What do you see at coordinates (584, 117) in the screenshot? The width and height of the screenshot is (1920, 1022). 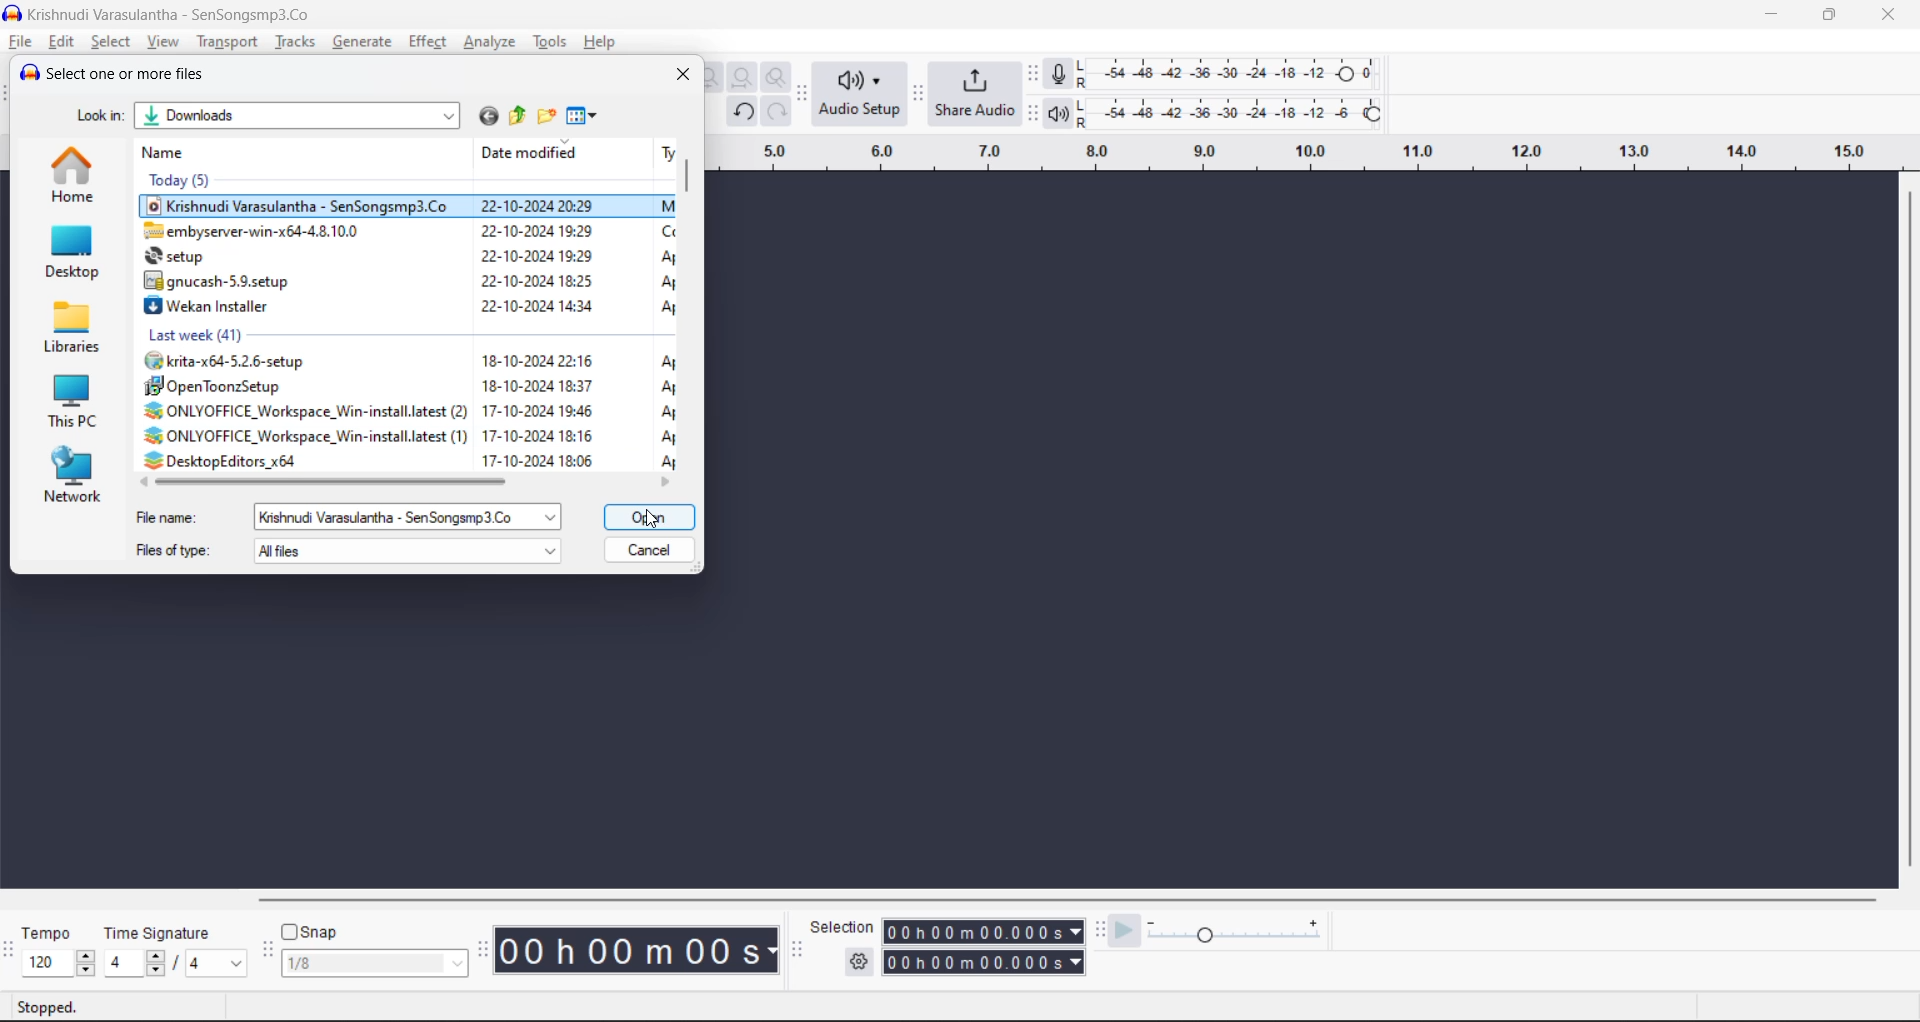 I see `view menu` at bounding box center [584, 117].